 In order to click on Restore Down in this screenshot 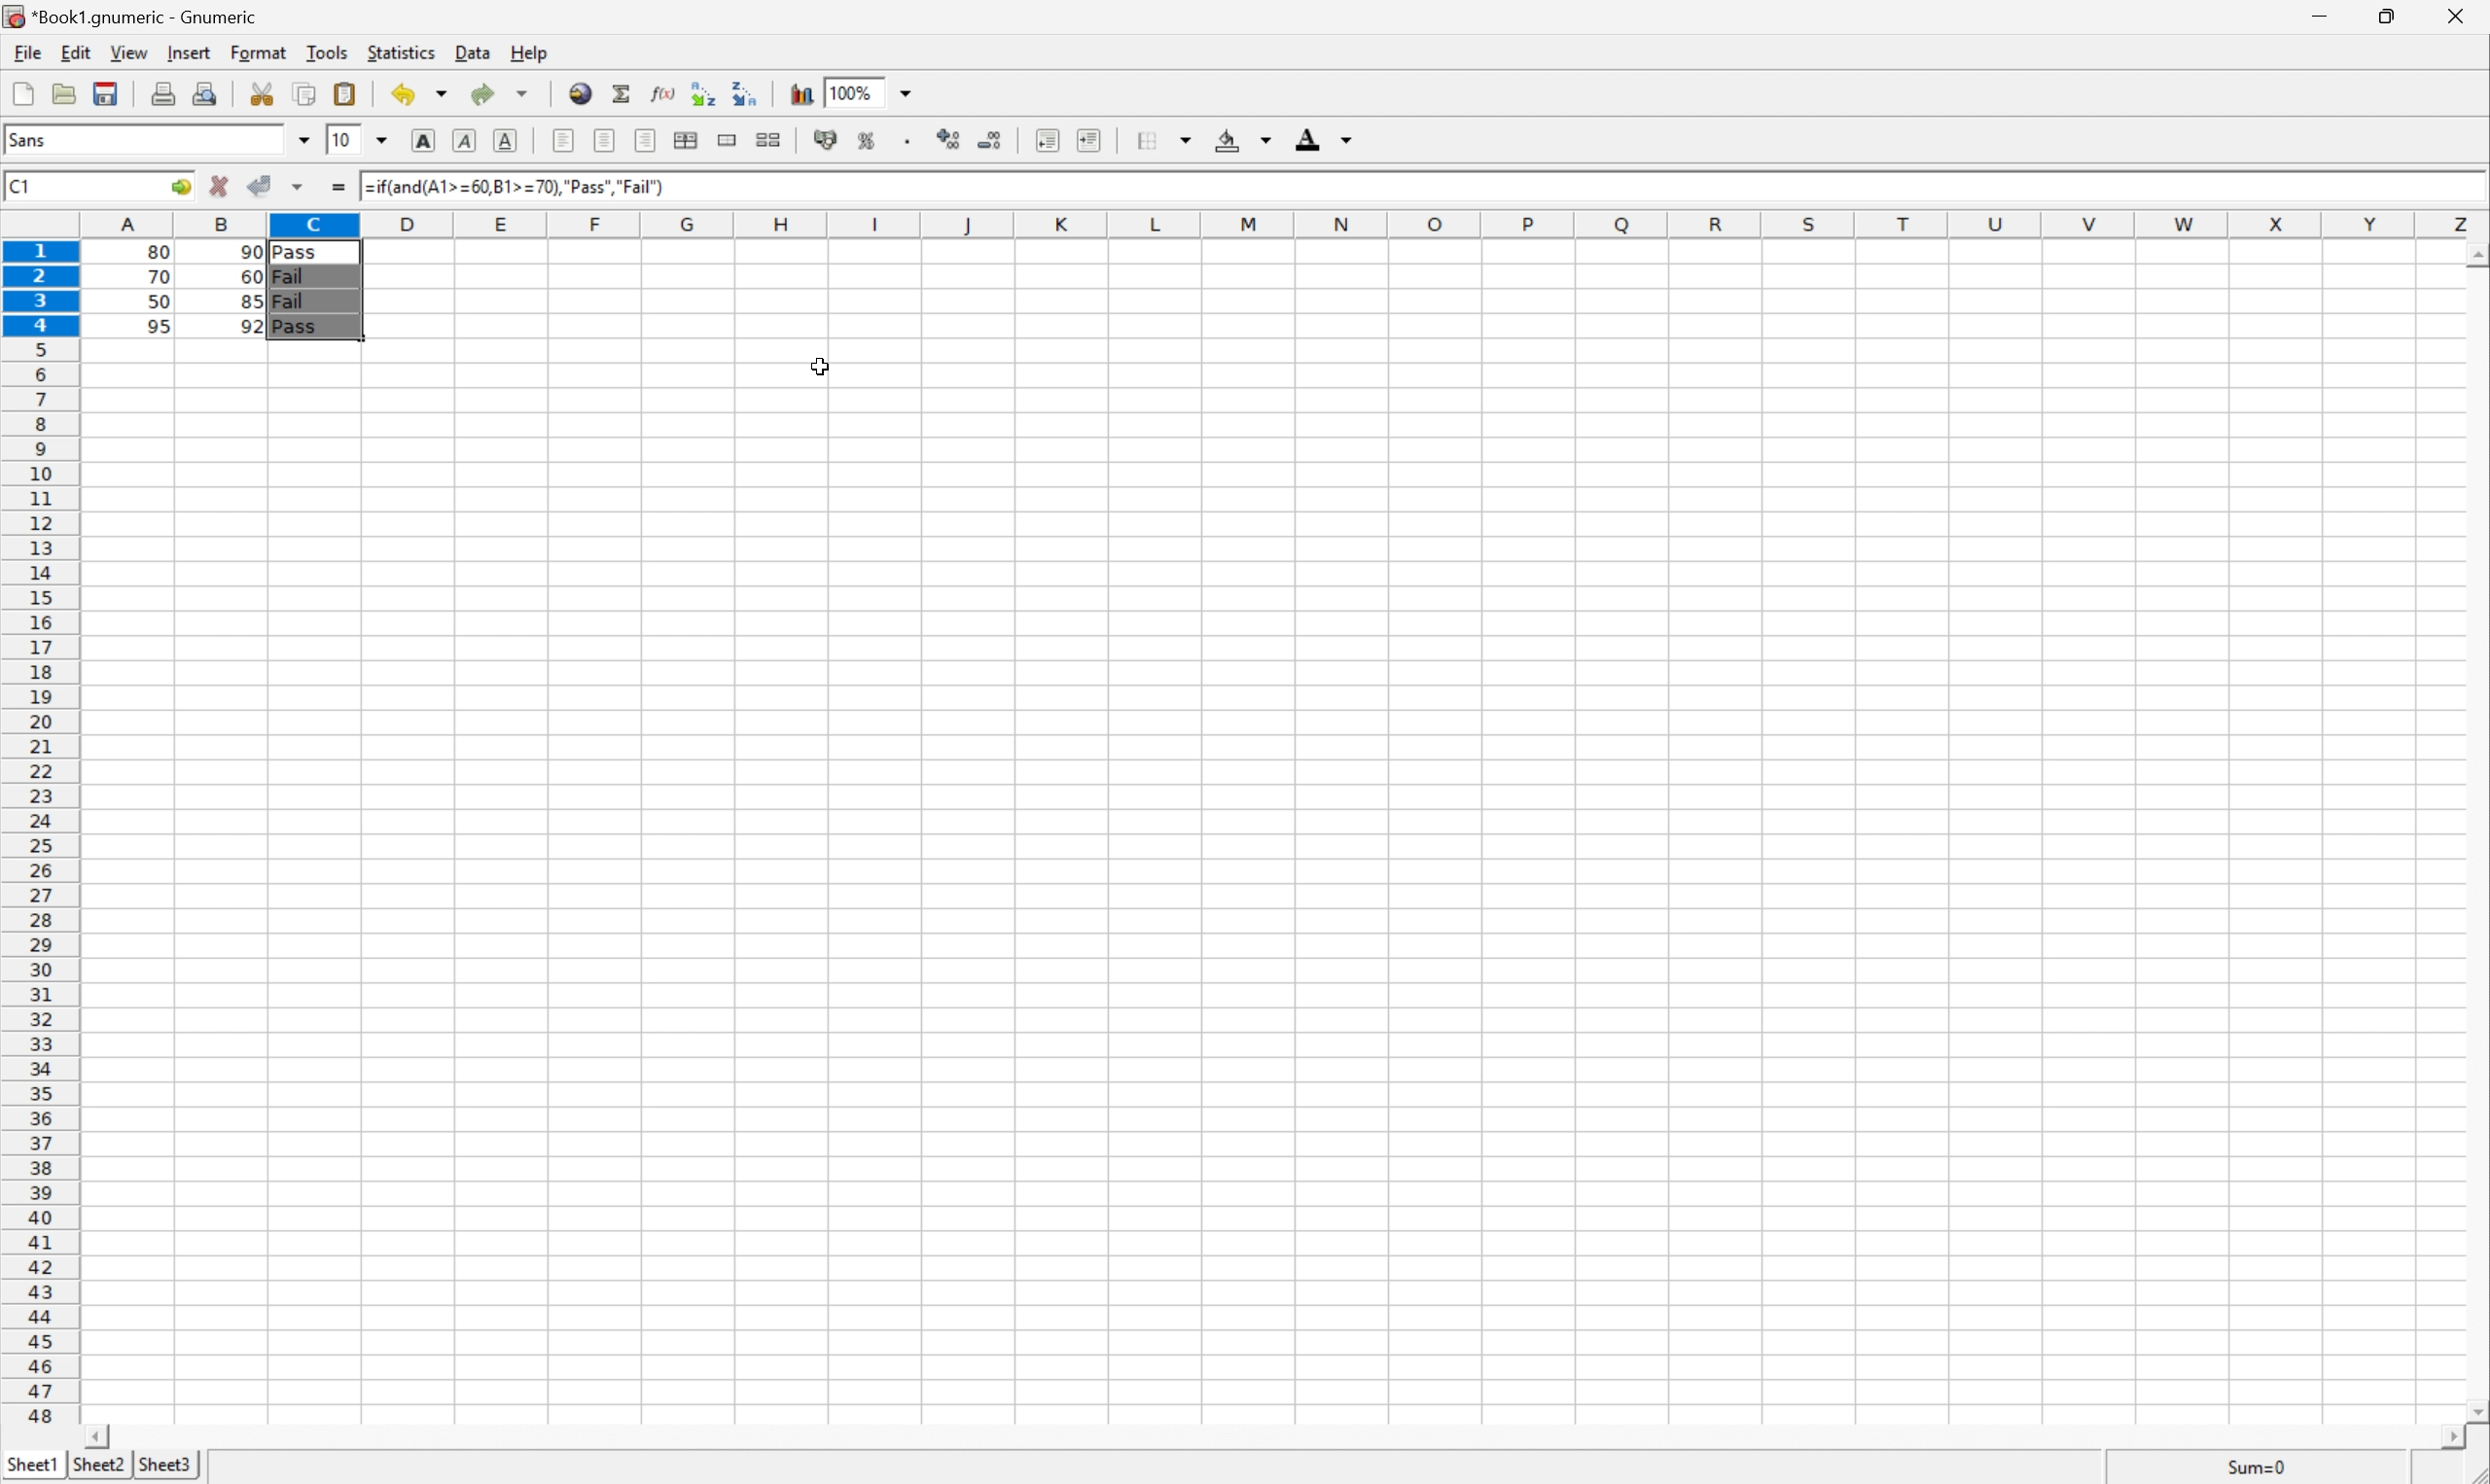, I will do `click(2389, 13)`.